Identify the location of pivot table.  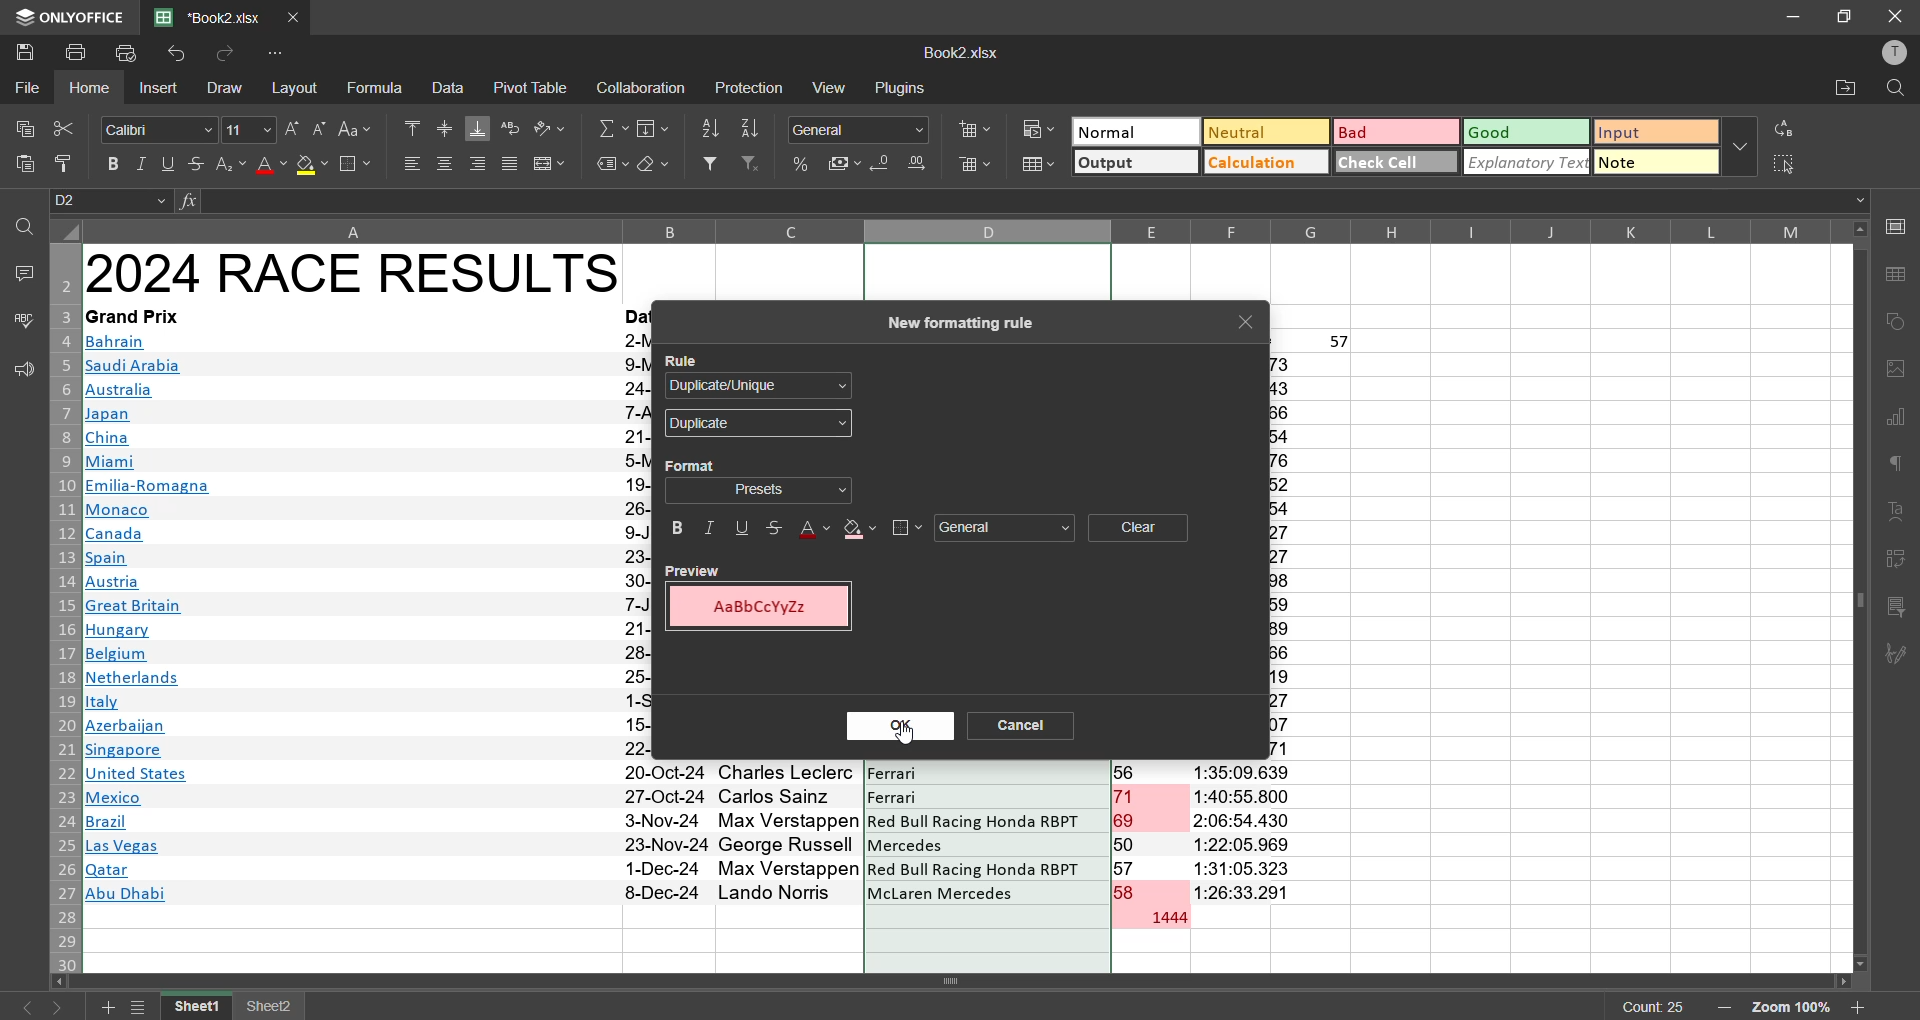
(1897, 563).